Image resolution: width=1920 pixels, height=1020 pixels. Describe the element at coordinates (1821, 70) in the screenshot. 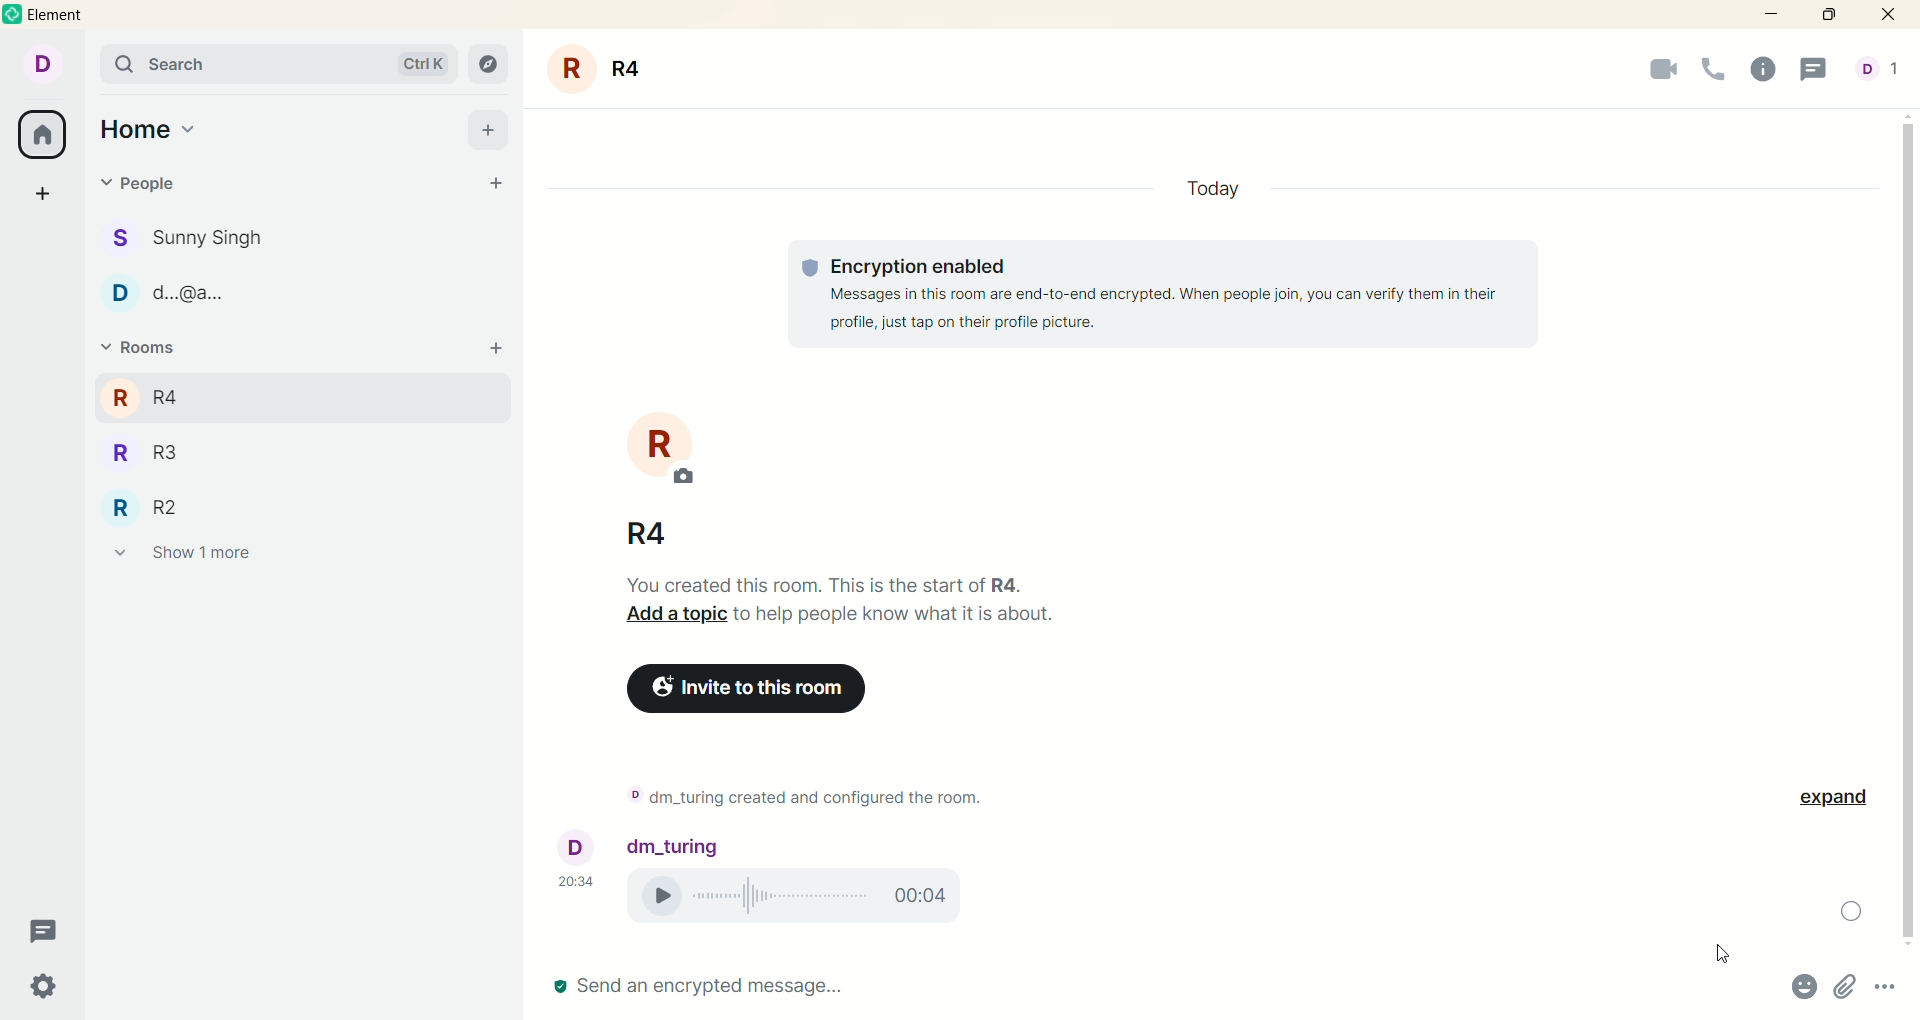

I see `threads` at that location.